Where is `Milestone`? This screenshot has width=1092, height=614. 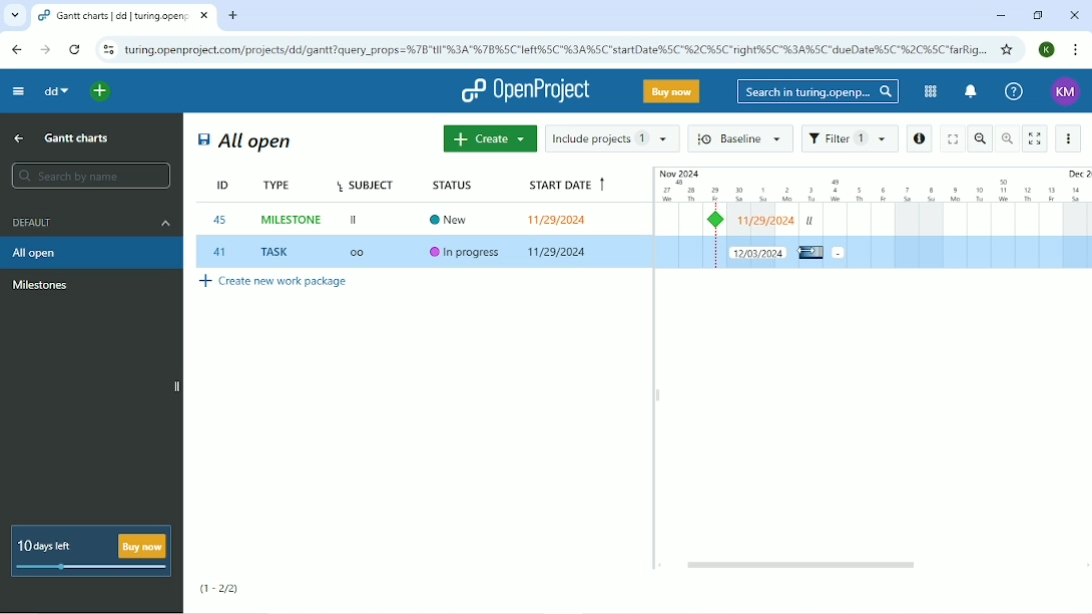 Milestone is located at coordinates (41, 285).